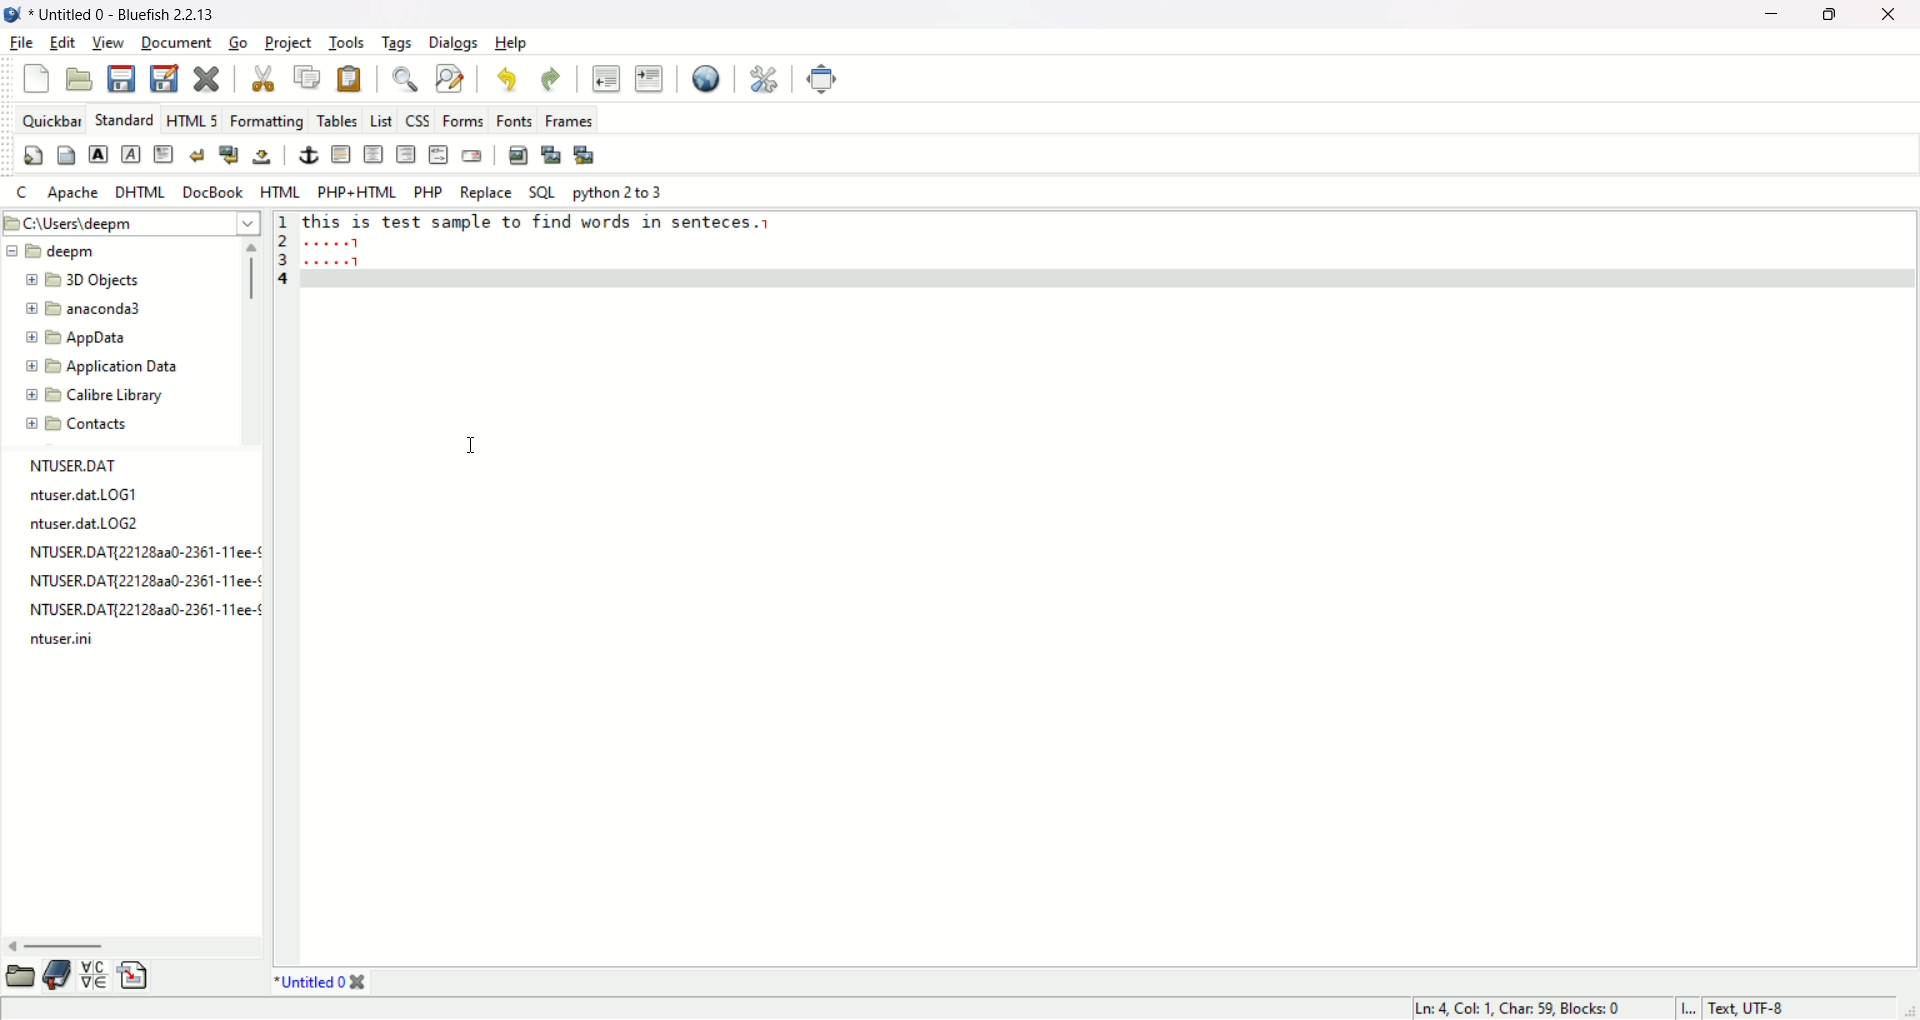 Image resolution: width=1920 pixels, height=1020 pixels. I want to click on email, so click(473, 155).